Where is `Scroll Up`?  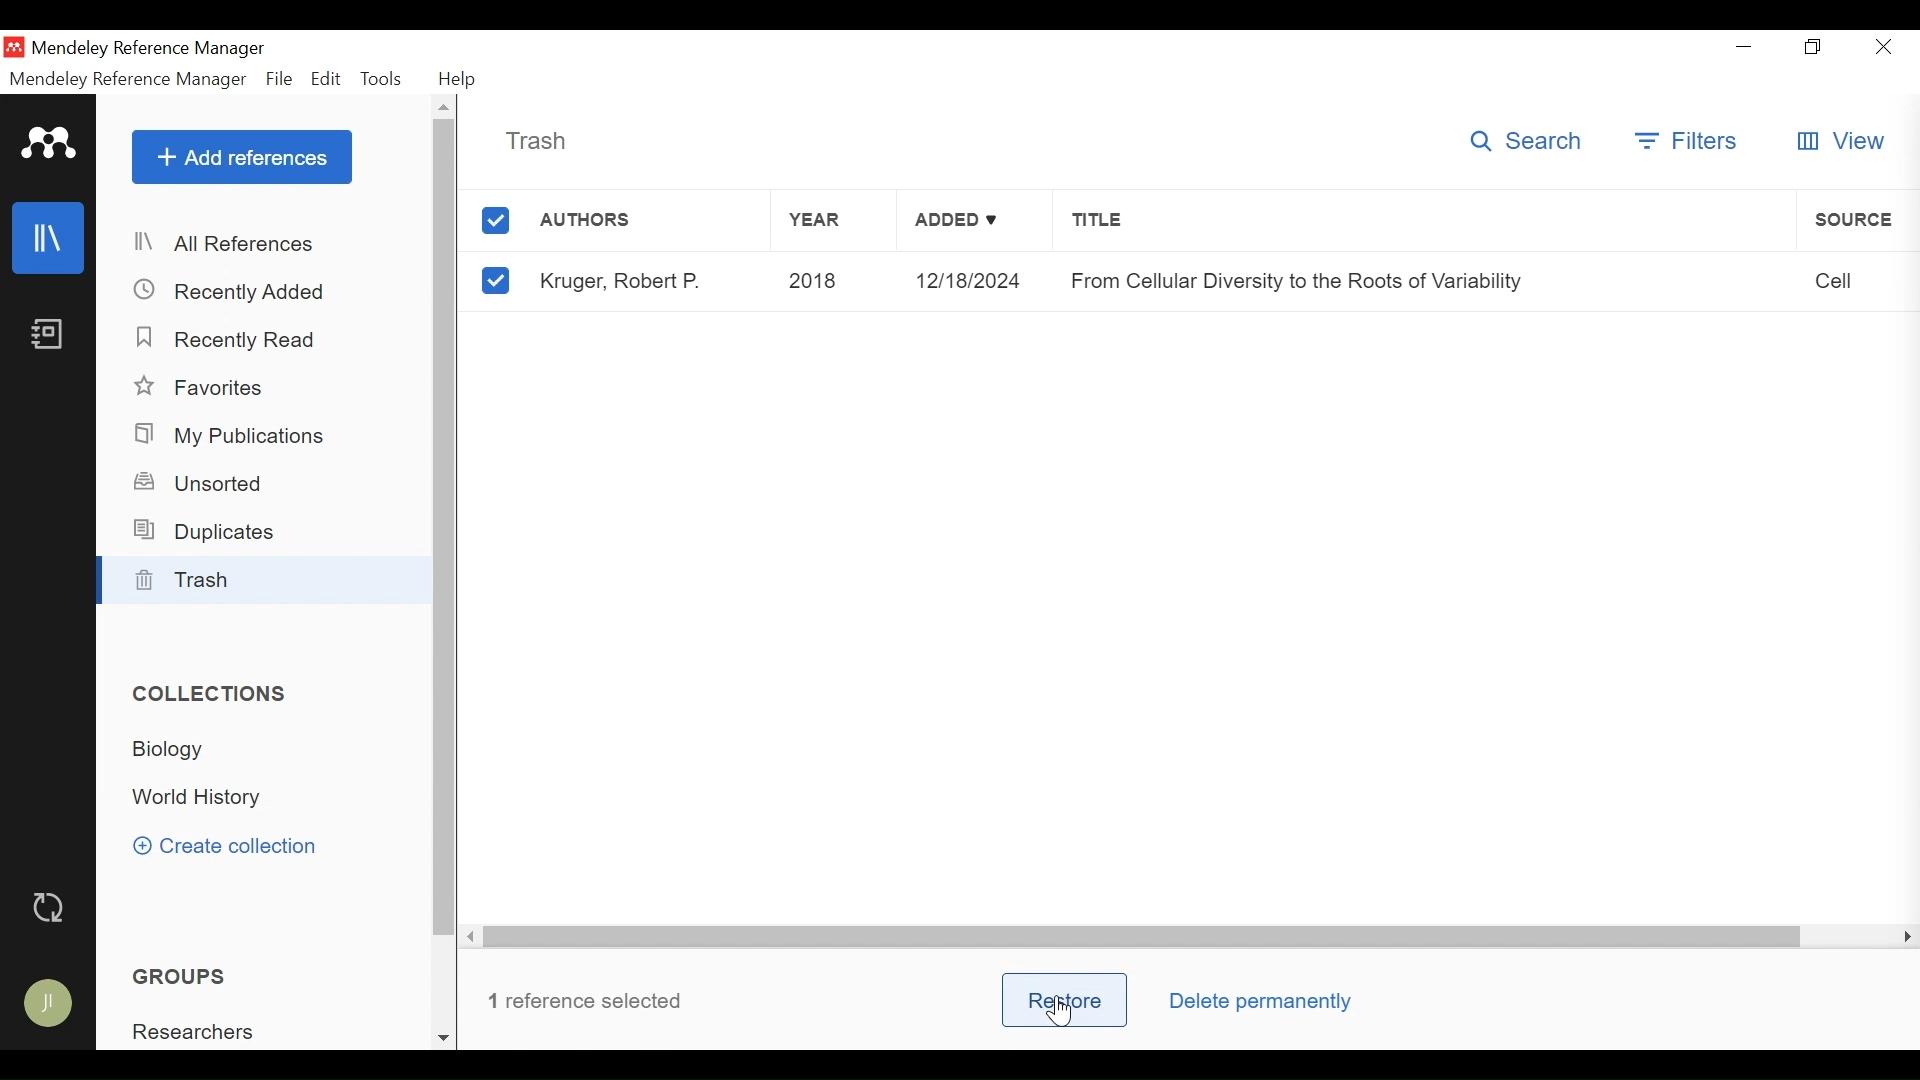
Scroll Up is located at coordinates (443, 106).